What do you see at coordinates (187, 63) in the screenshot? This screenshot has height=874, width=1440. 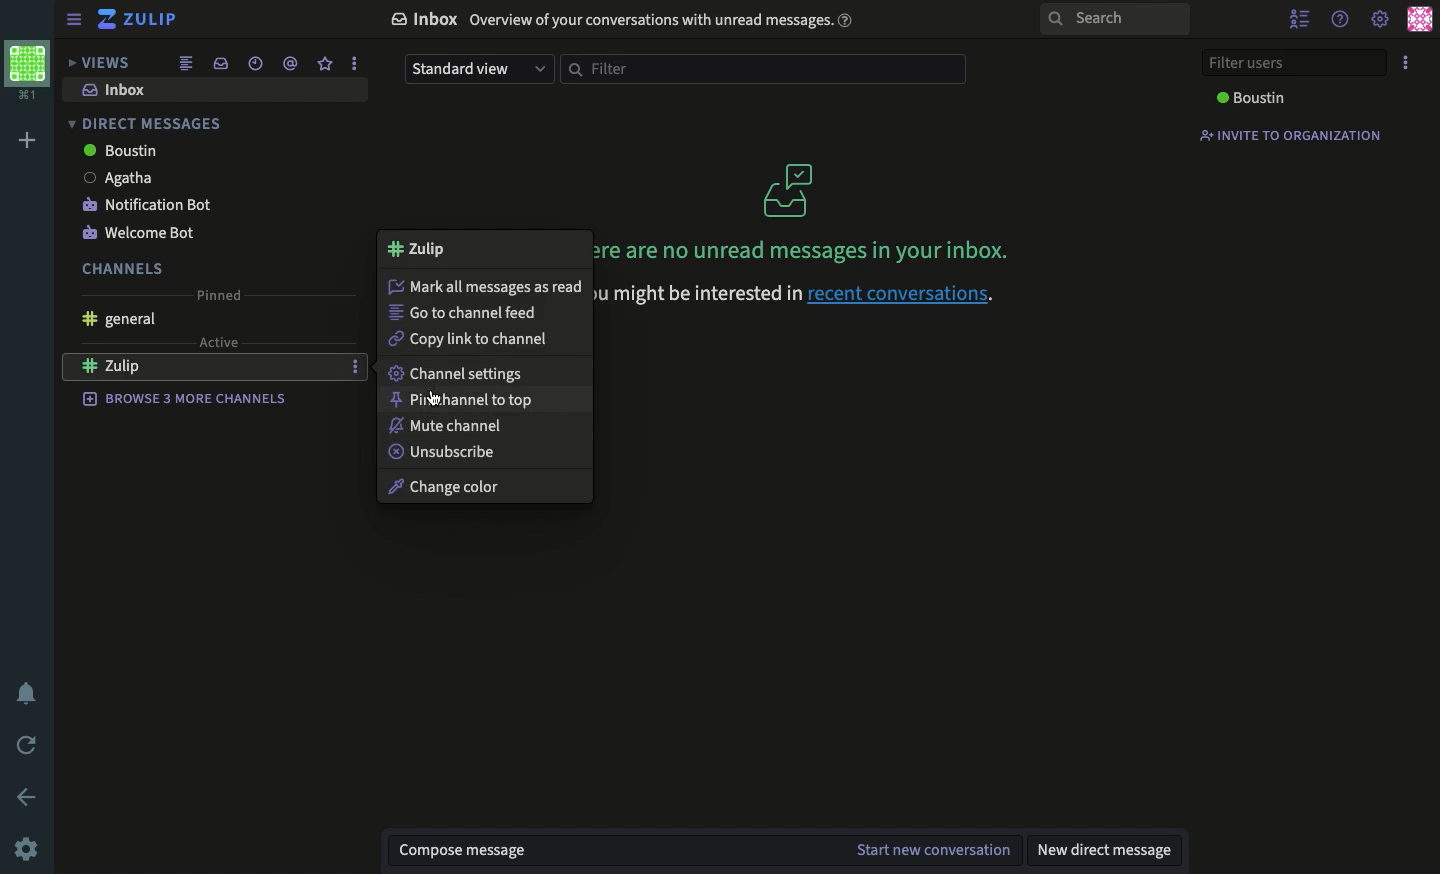 I see `combined feed` at bounding box center [187, 63].